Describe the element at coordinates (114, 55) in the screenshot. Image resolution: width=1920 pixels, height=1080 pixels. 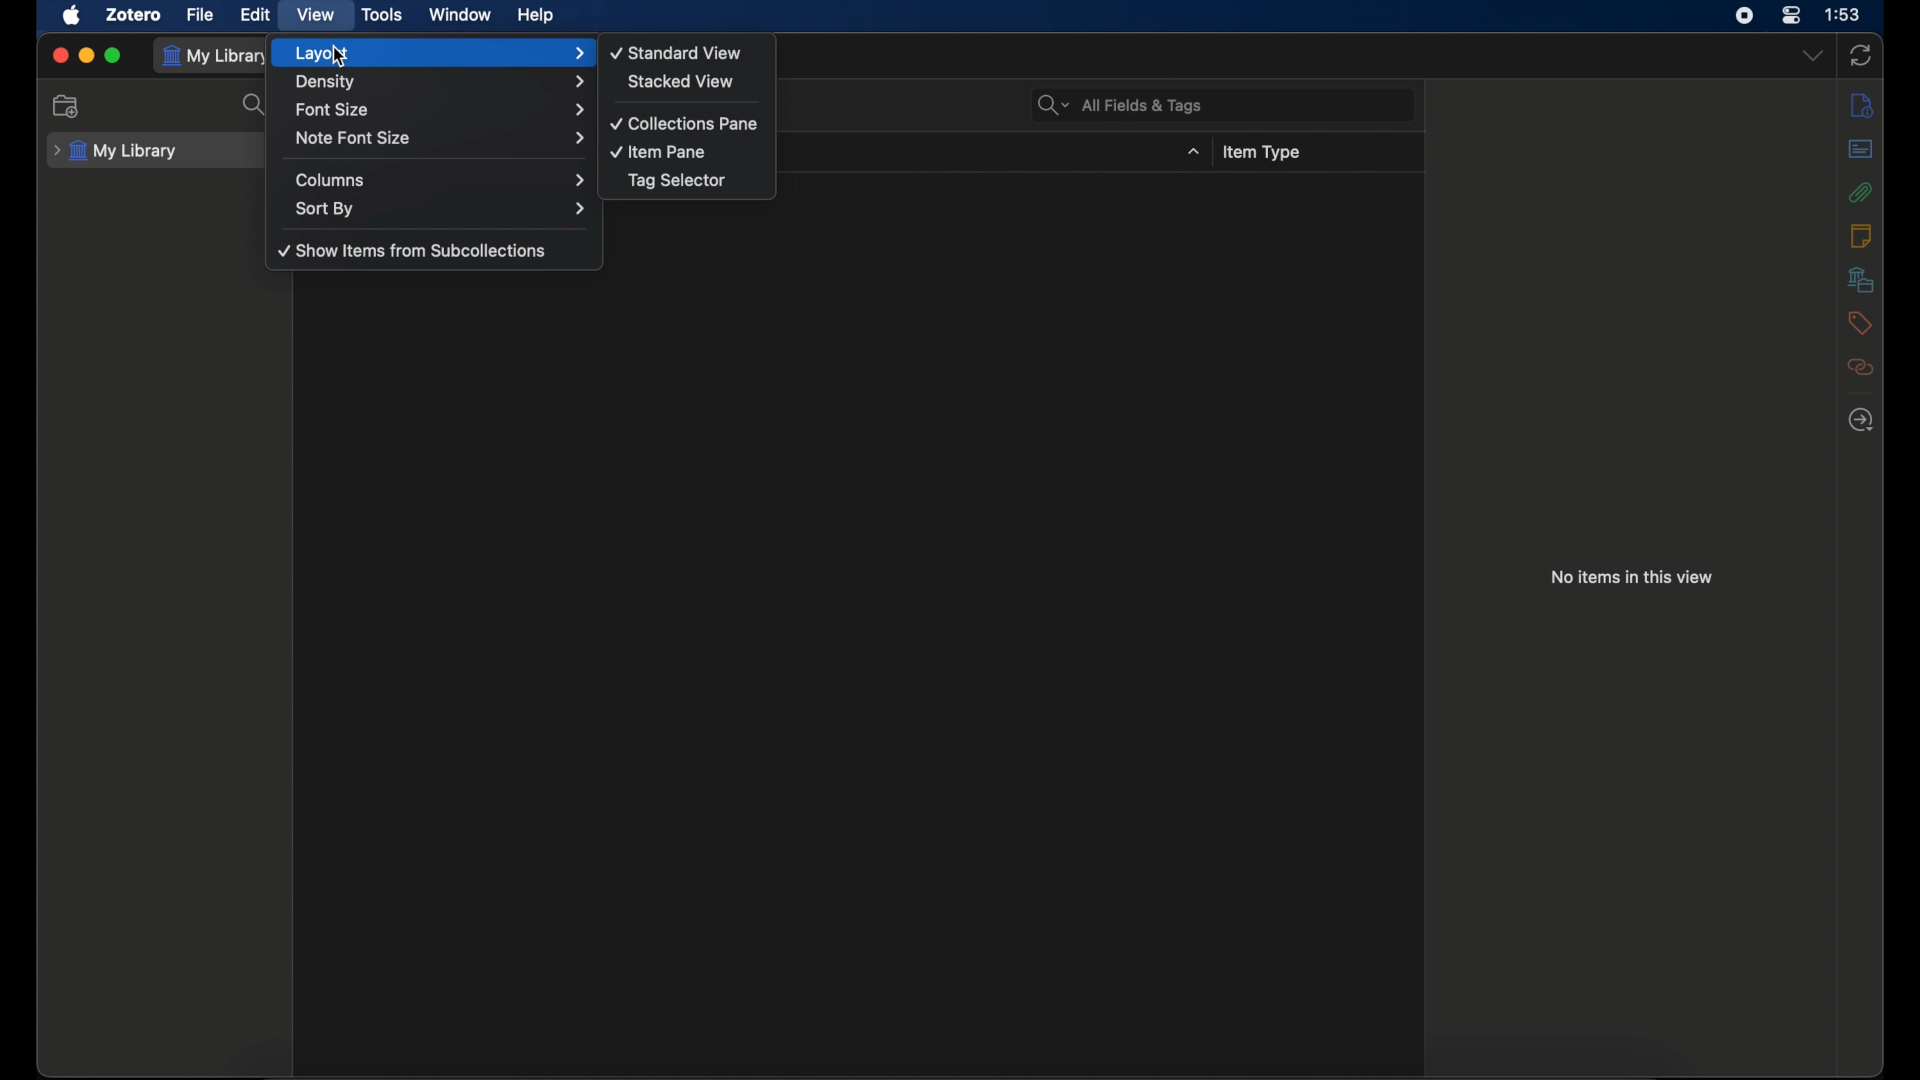
I see `maximize` at that location.